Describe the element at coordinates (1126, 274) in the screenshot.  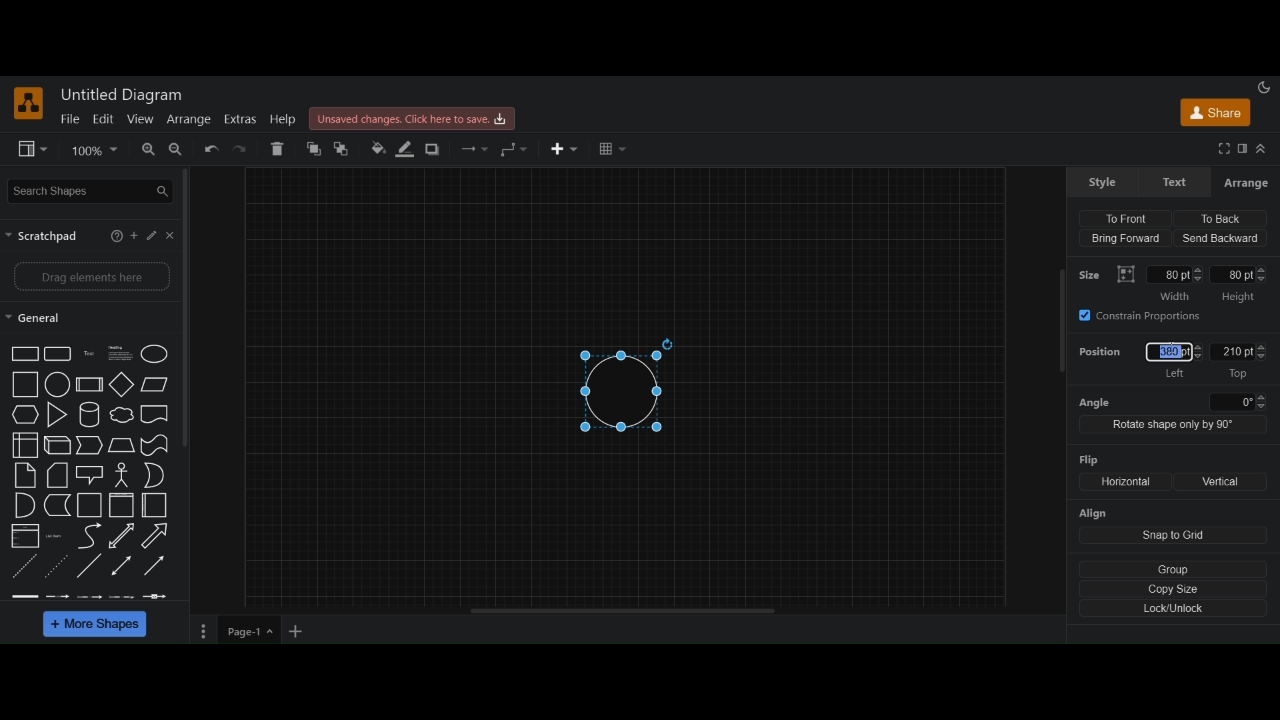
I see `autosize` at that location.